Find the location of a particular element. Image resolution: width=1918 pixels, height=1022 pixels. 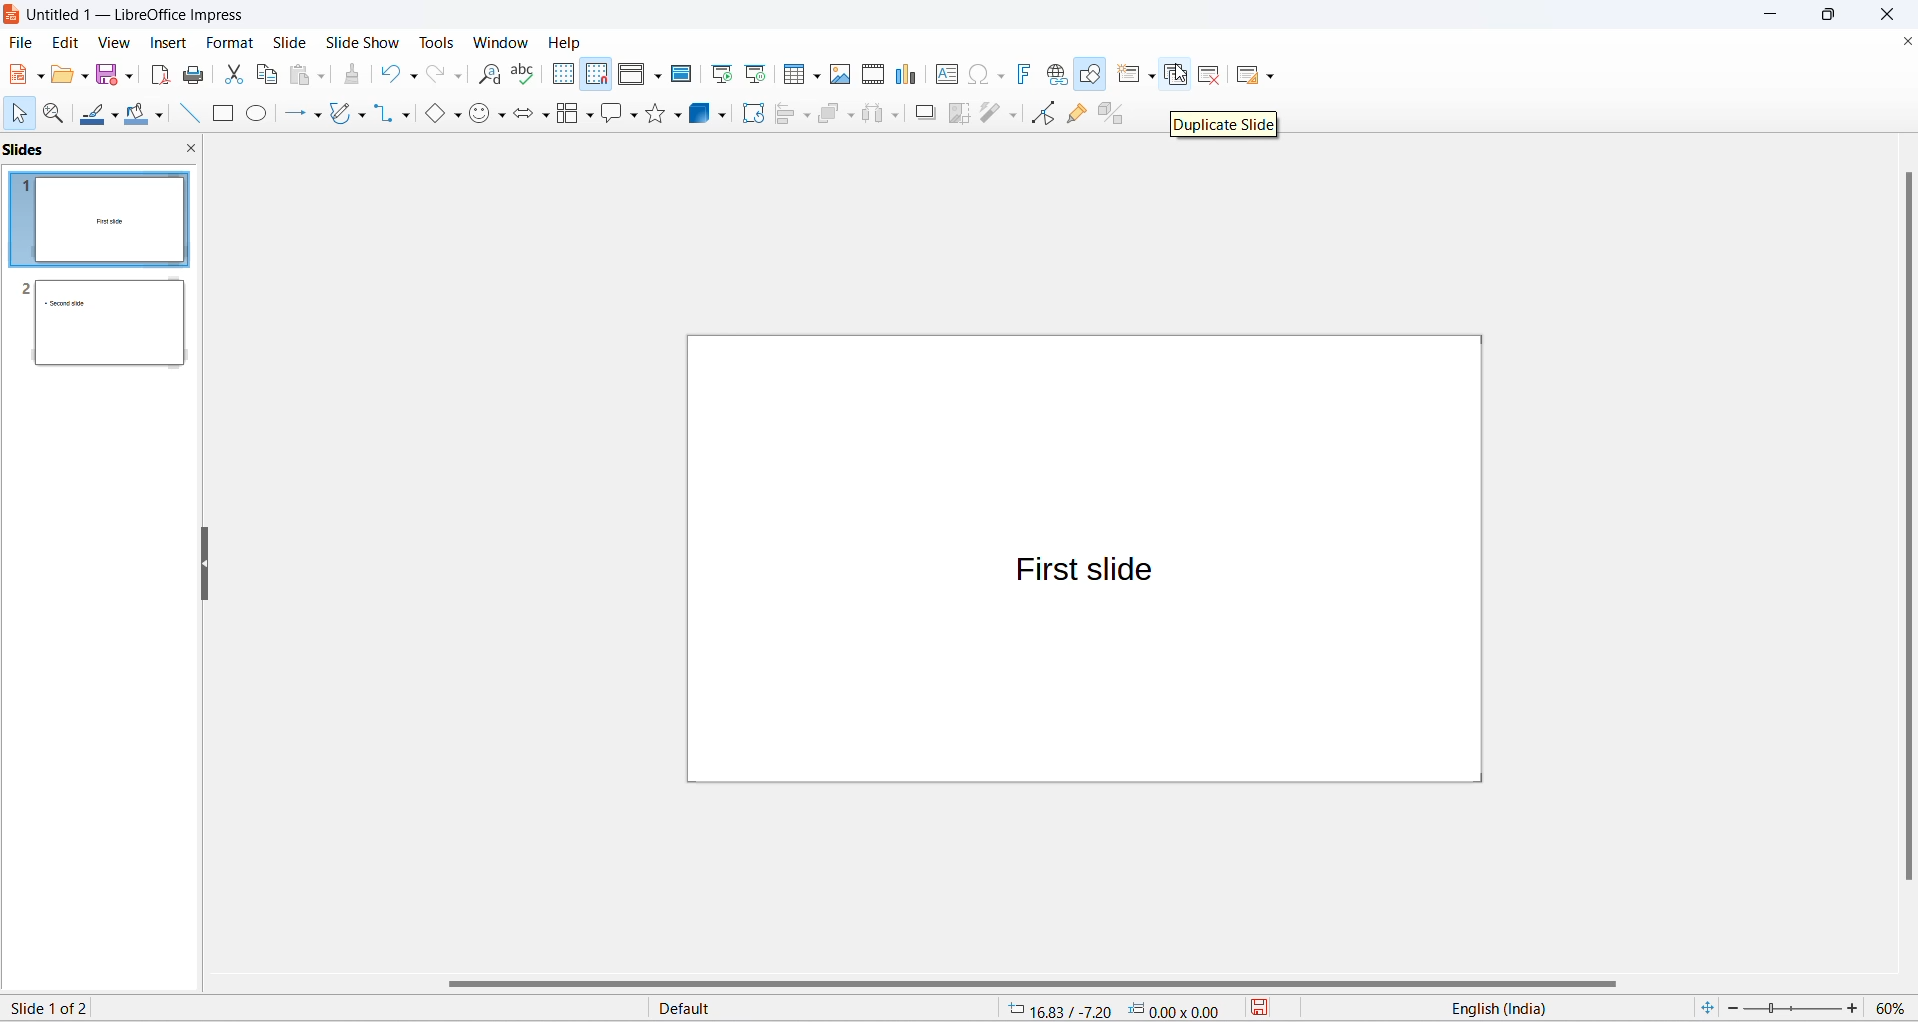

save options is located at coordinates (133, 76).